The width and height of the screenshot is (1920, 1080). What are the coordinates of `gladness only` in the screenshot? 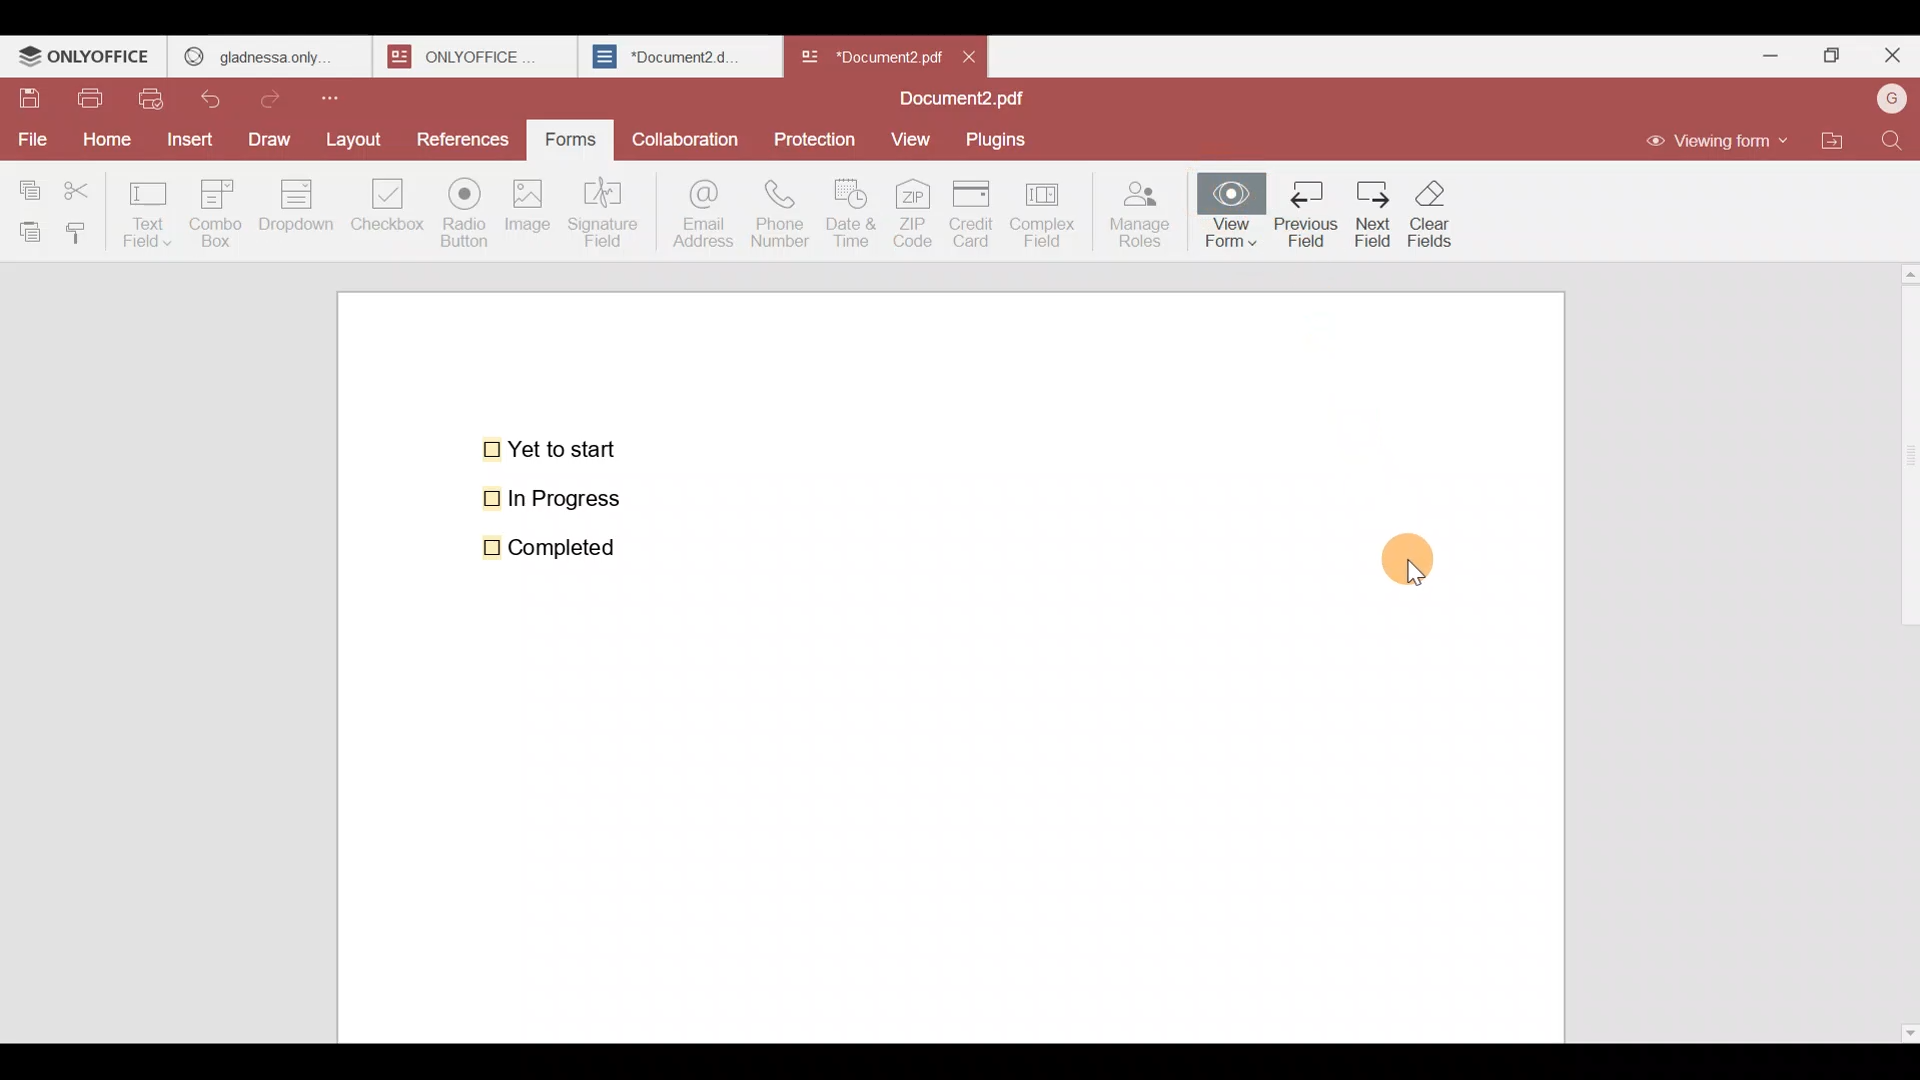 It's located at (268, 52).